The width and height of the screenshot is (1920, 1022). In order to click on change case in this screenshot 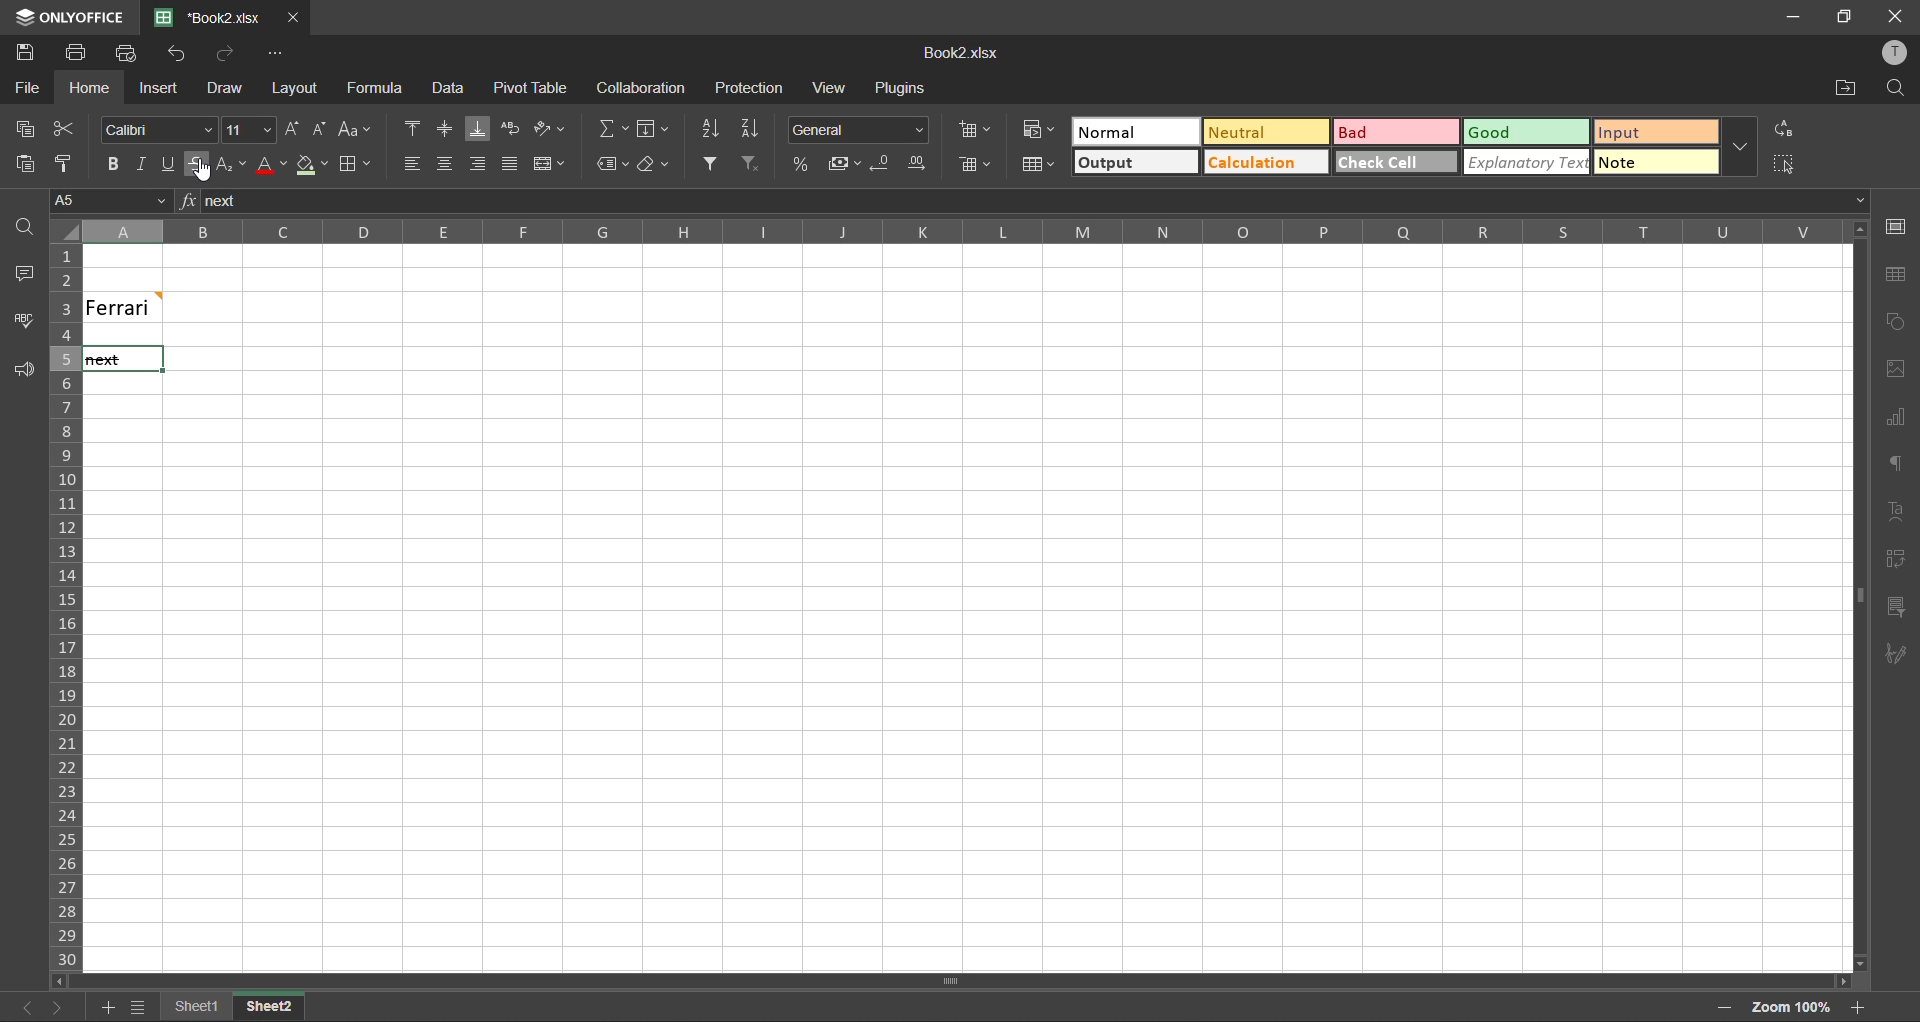, I will do `click(355, 133)`.